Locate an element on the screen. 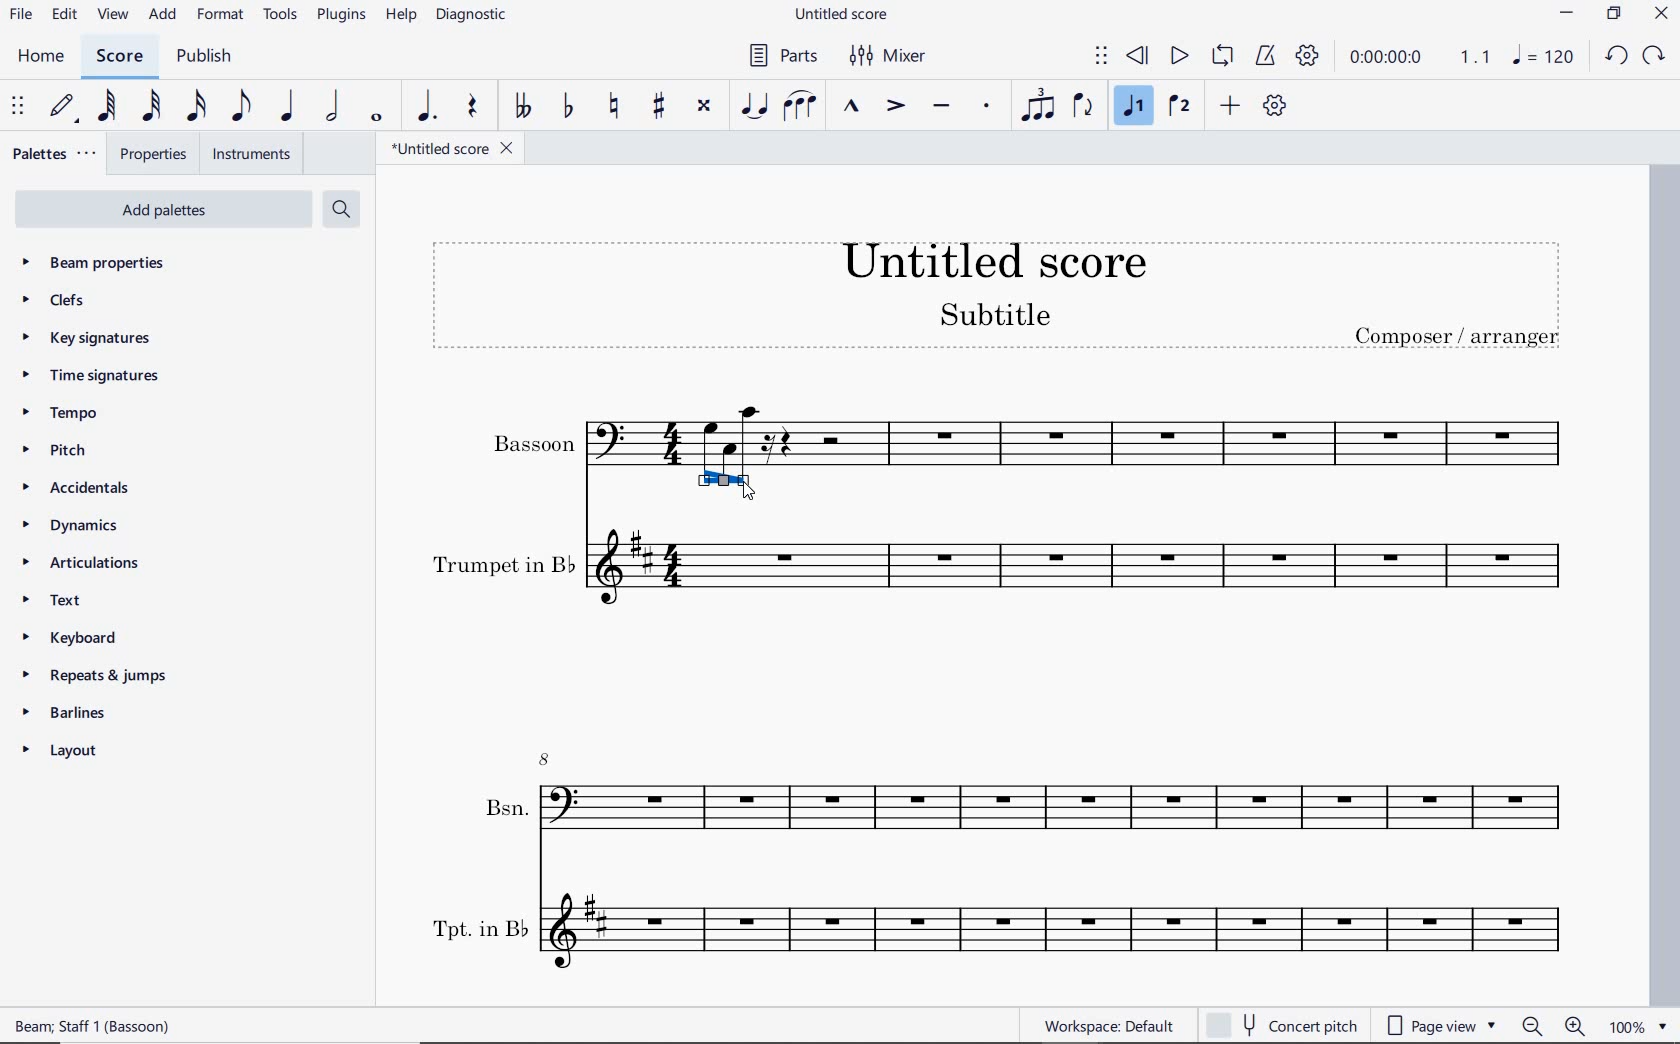  customize toolbar is located at coordinates (1275, 107).